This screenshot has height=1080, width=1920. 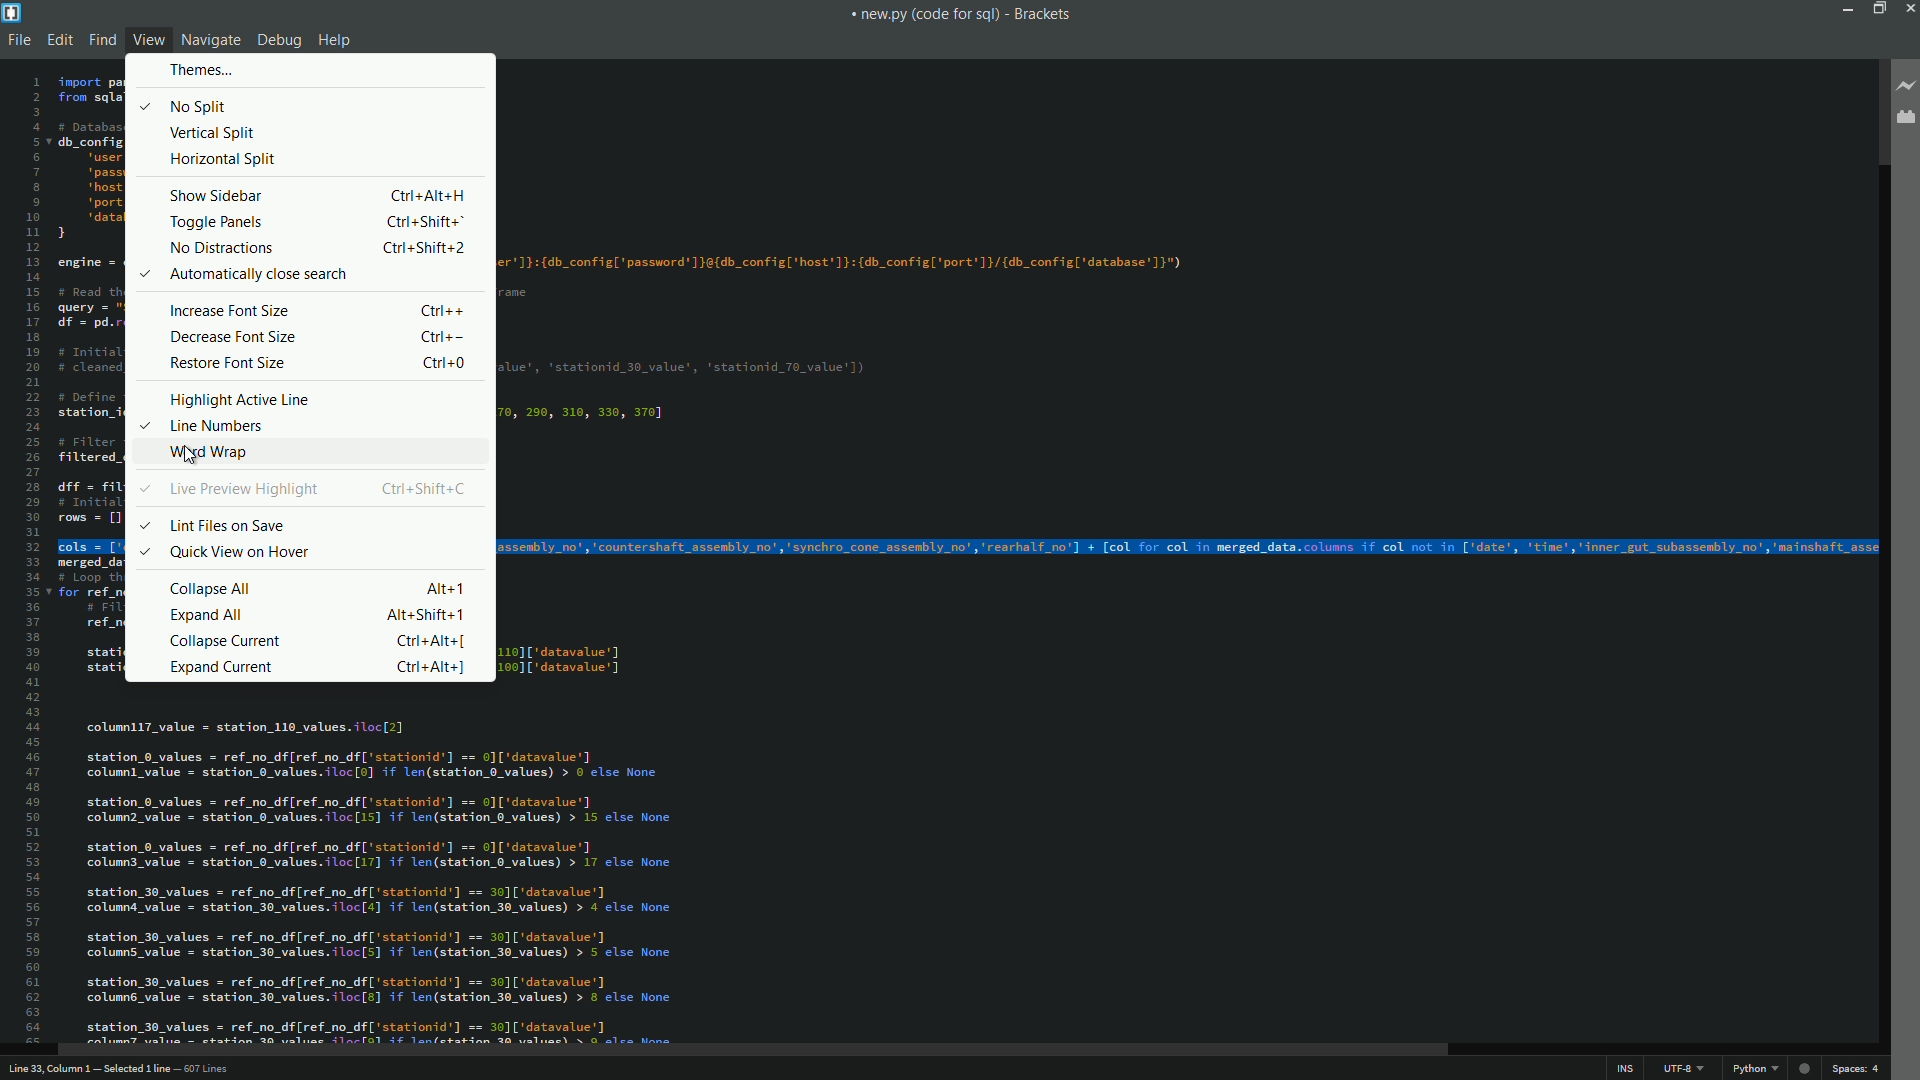 I want to click on scrollbar, so click(x=751, y=1050).